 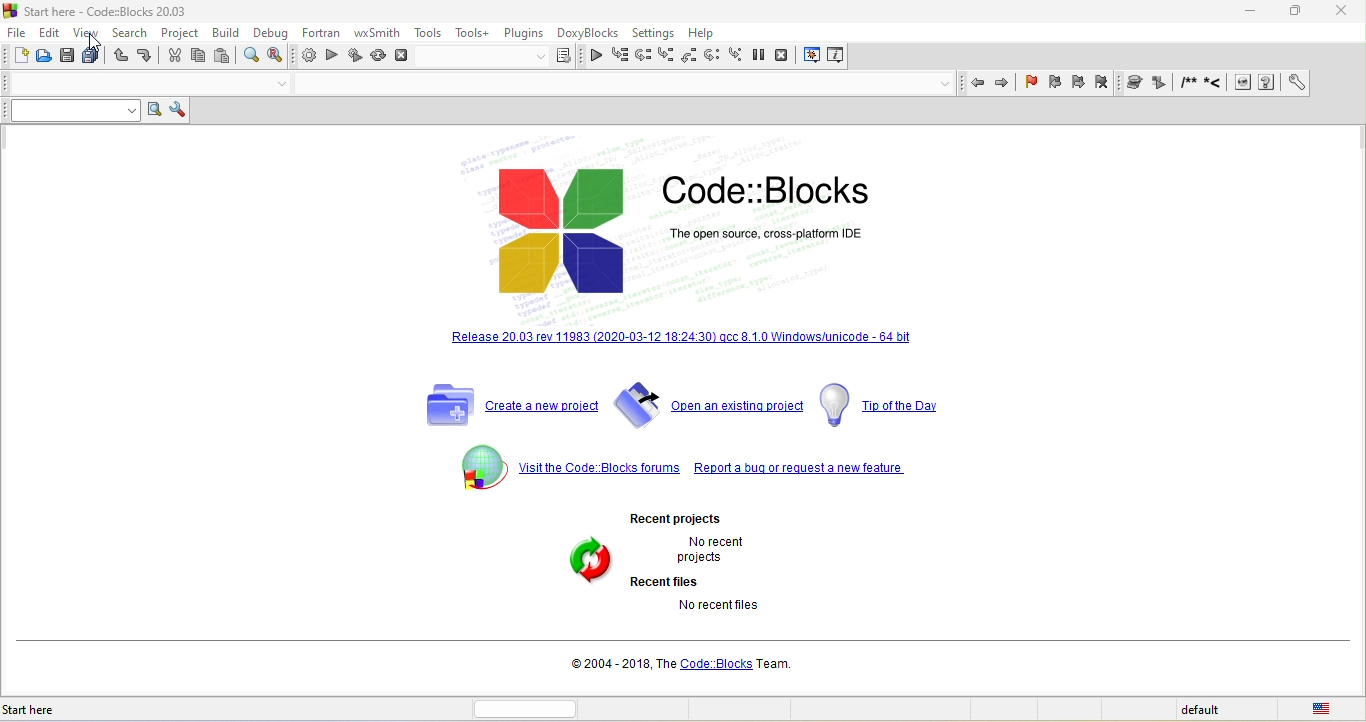 What do you see at coordinates (1004, 83) in the screenshot?
I see `jump forward` at bounding box center [1004, 83].